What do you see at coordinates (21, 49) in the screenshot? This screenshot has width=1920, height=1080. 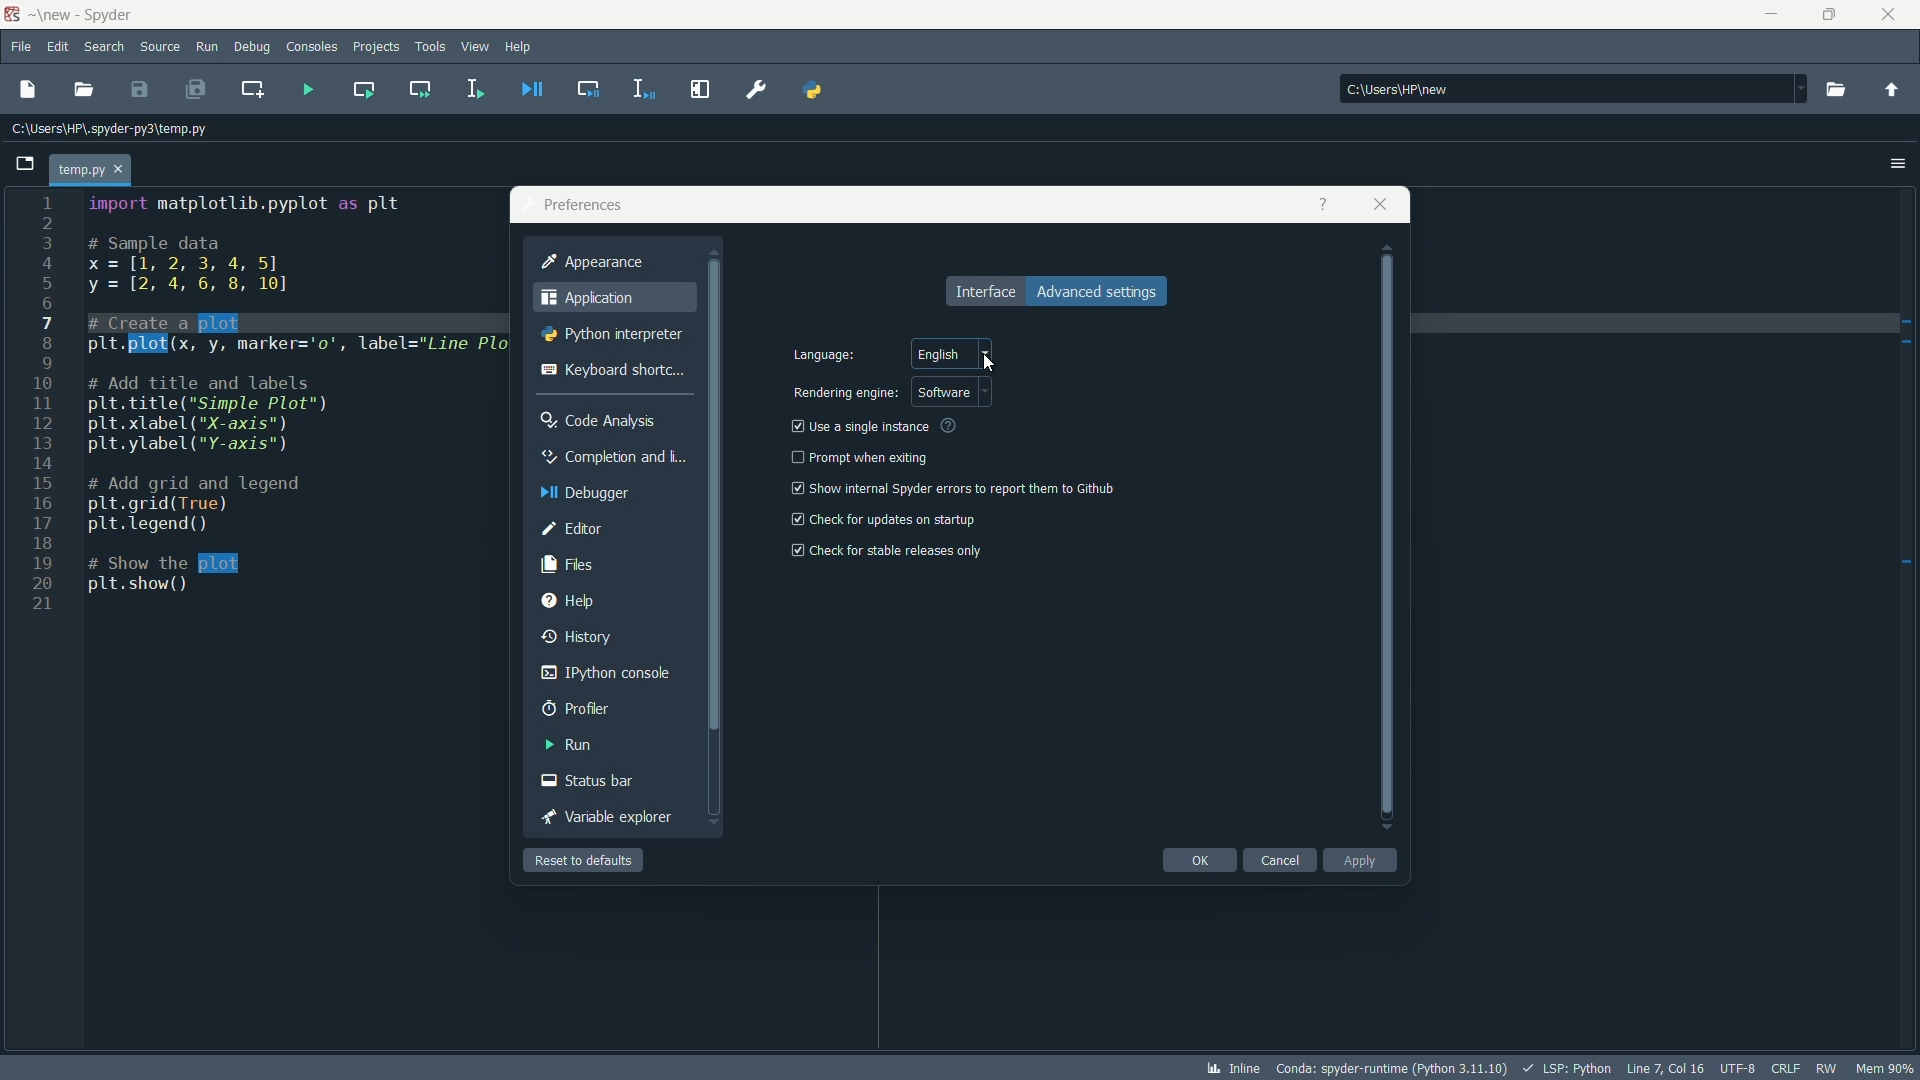 I see `file` at bounding box center [21, 49].